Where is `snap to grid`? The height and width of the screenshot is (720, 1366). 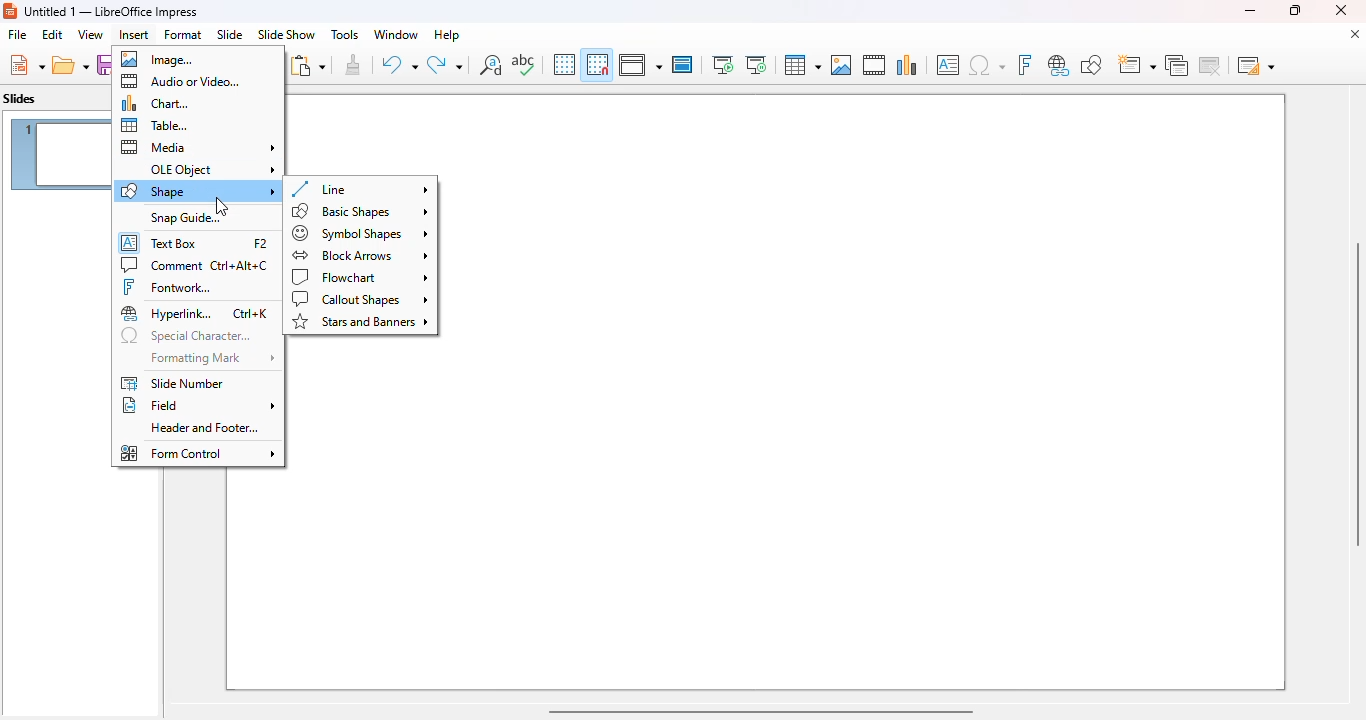
snap to grid is located at coordinates (596, 64).